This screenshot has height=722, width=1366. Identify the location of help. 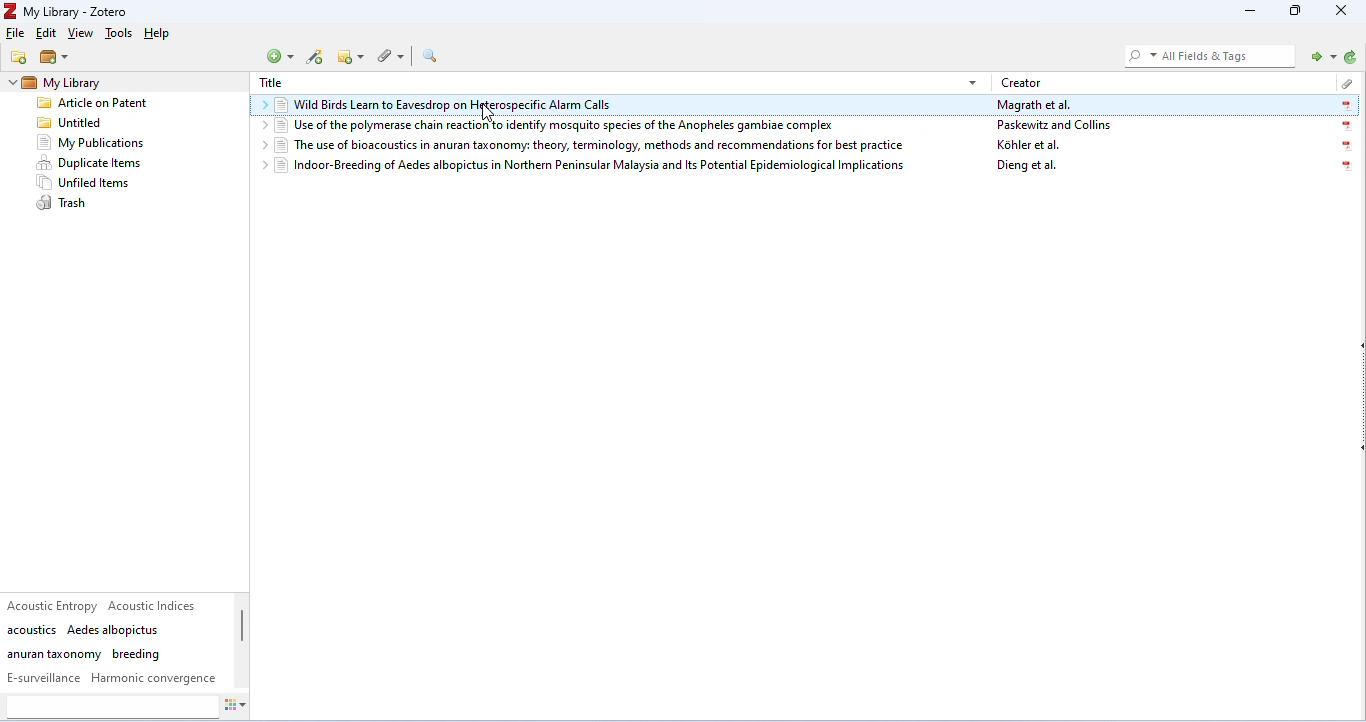
(160, 34).